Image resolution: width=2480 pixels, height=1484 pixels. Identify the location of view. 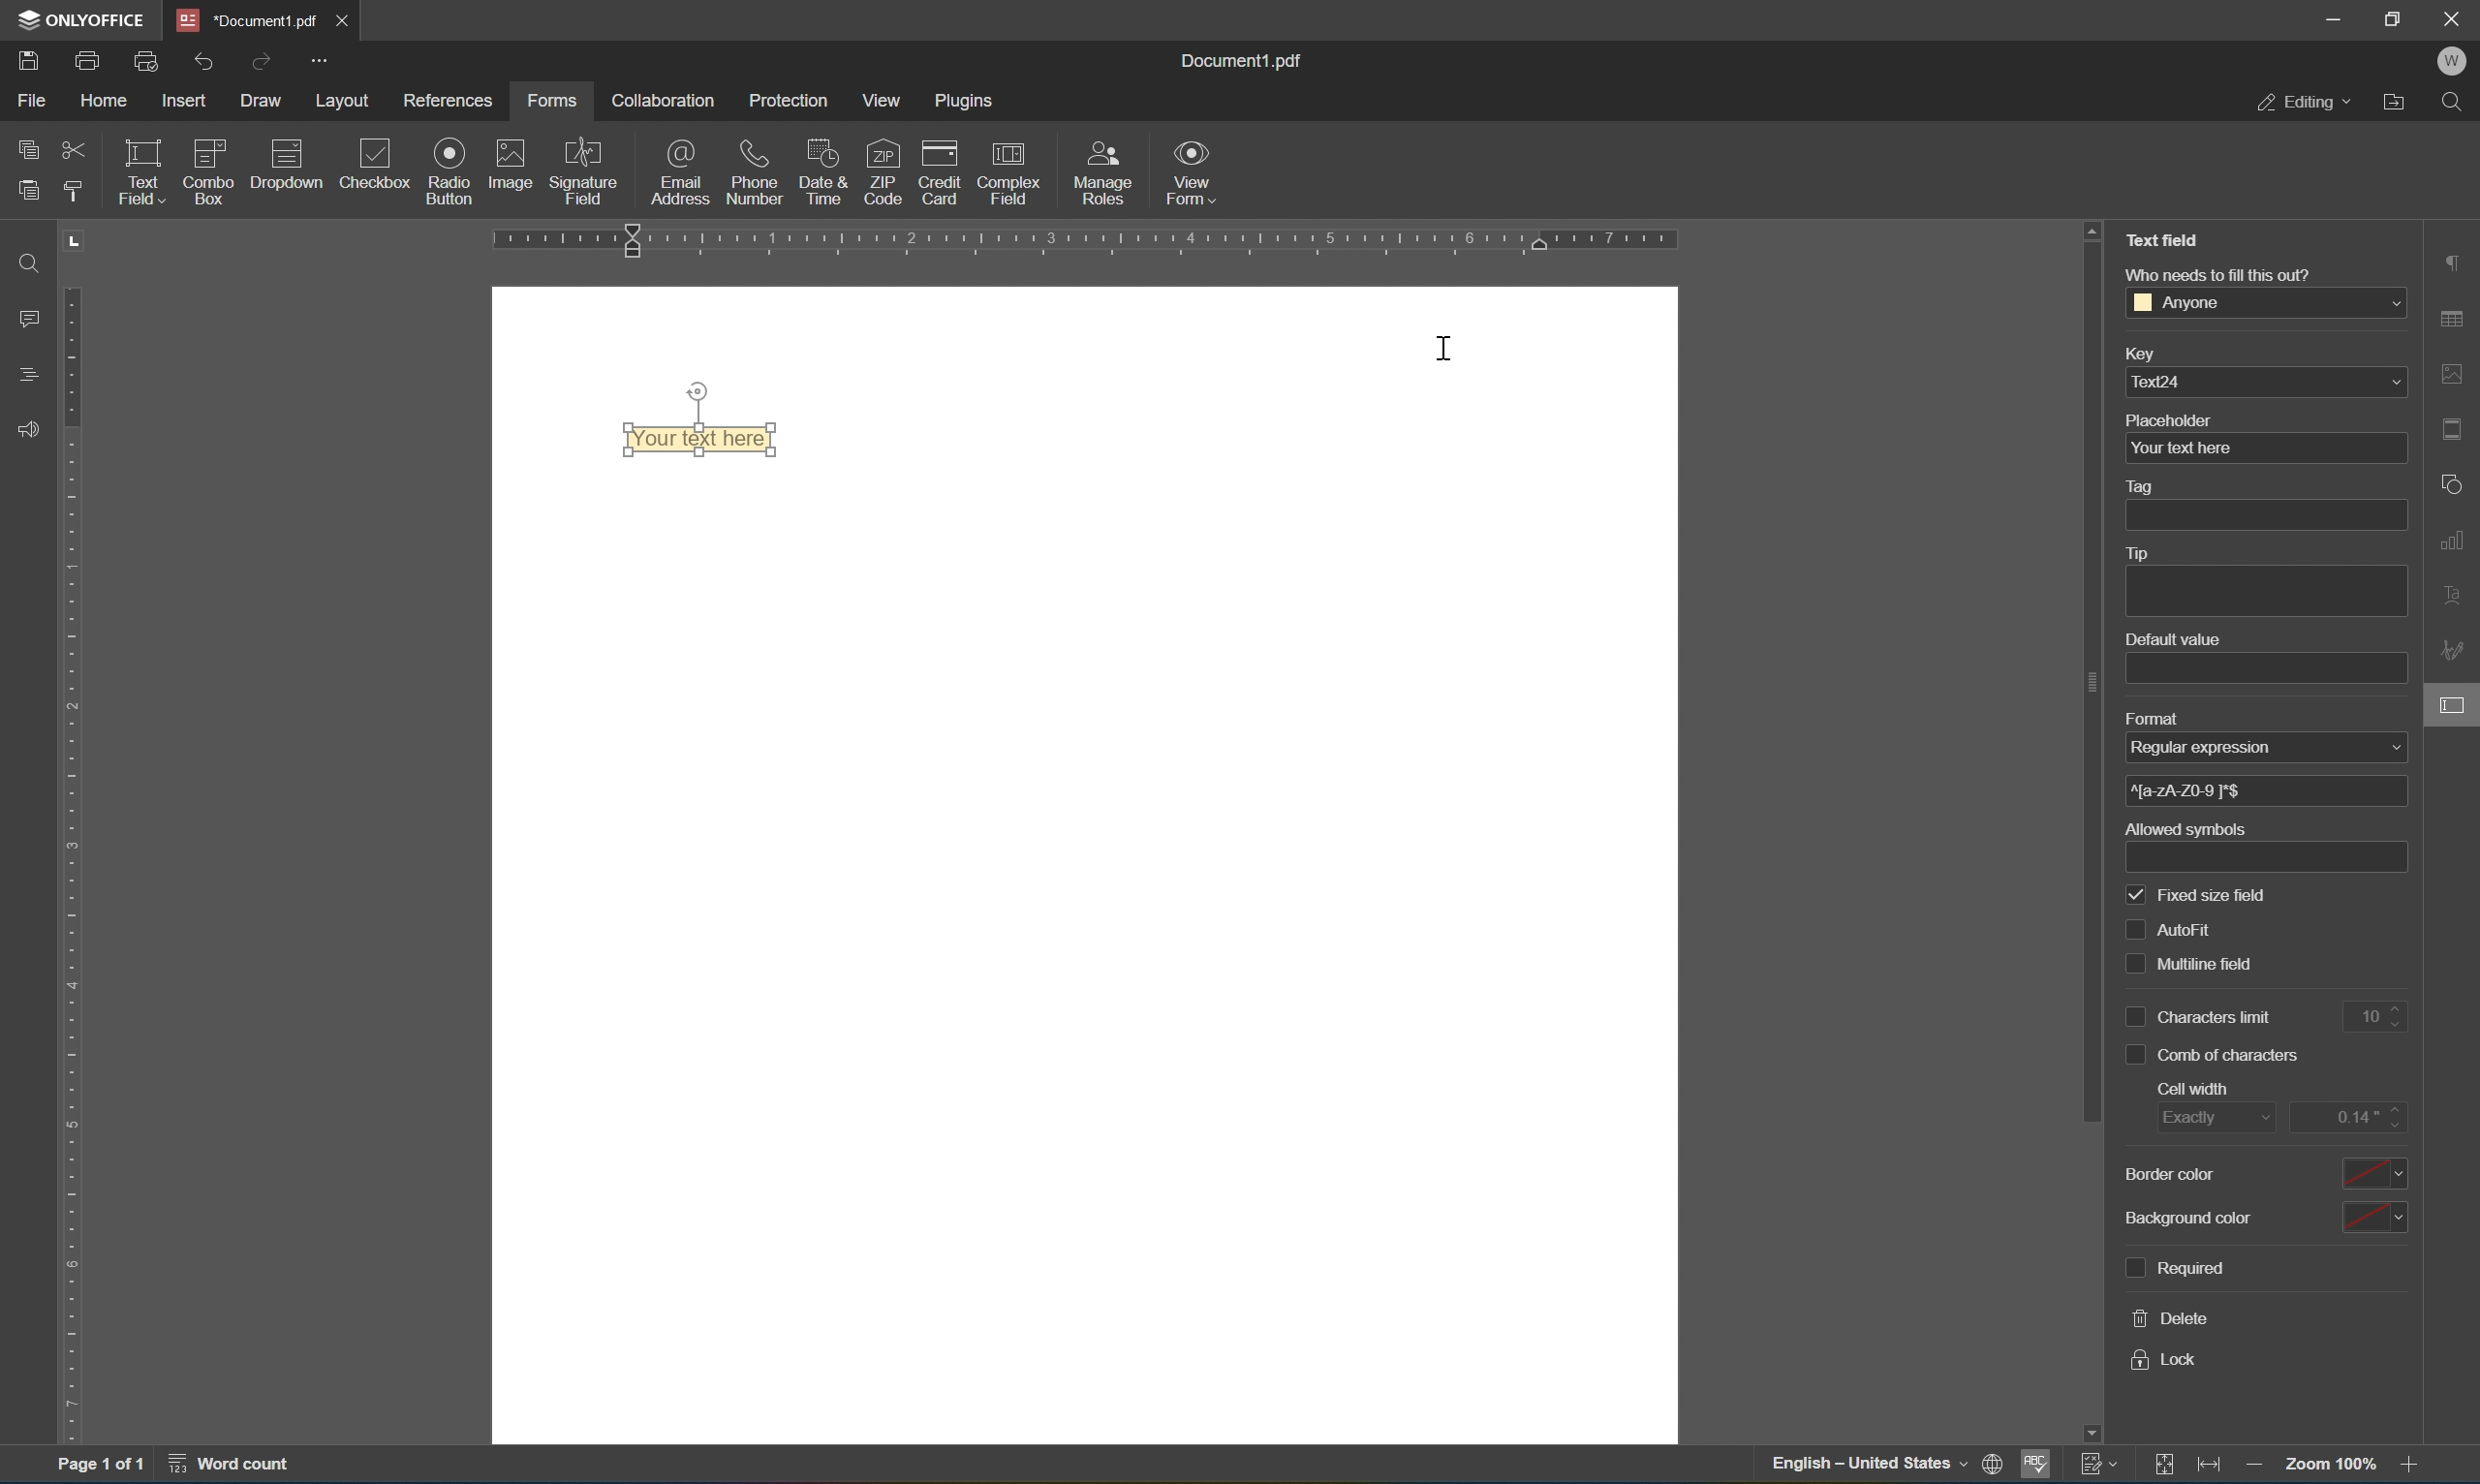
(888, 101).